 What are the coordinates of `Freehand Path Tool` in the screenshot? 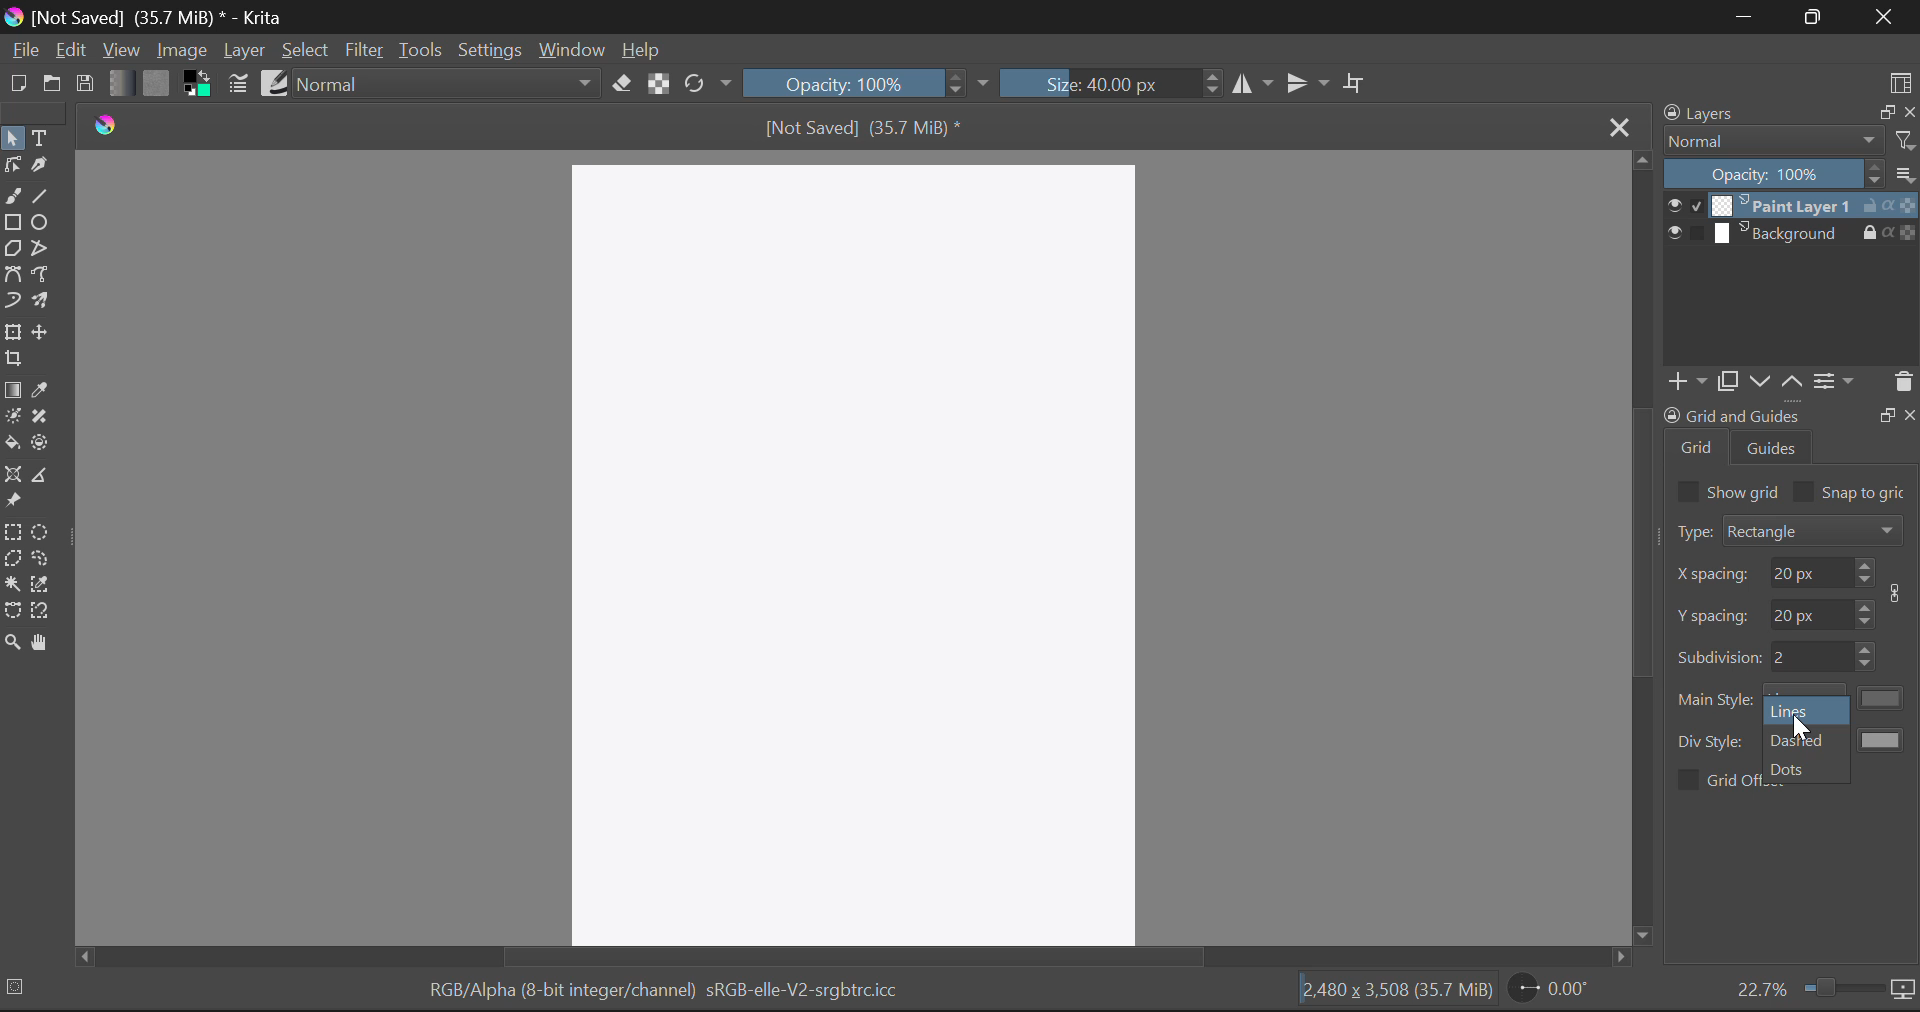 It's located at (46, 277).